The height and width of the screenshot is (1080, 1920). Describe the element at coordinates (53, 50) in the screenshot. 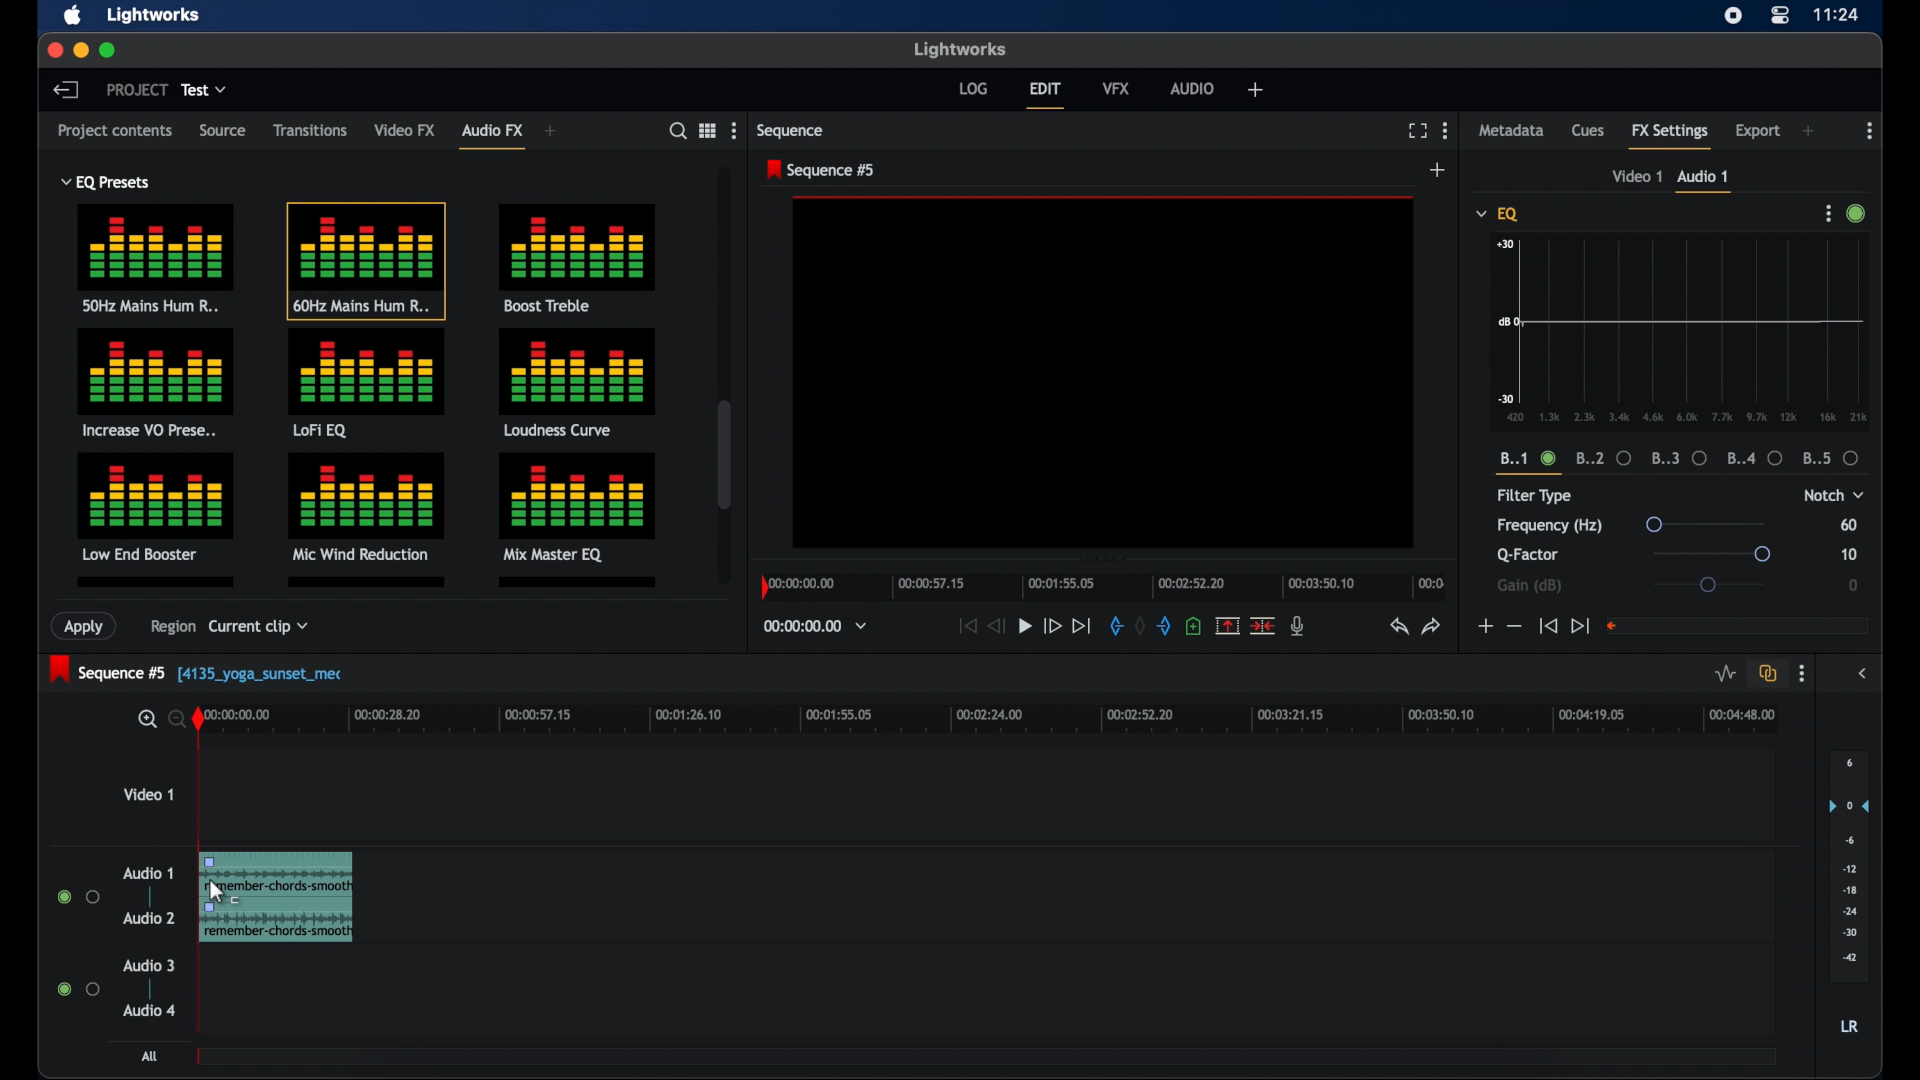

I see `close` at that location.